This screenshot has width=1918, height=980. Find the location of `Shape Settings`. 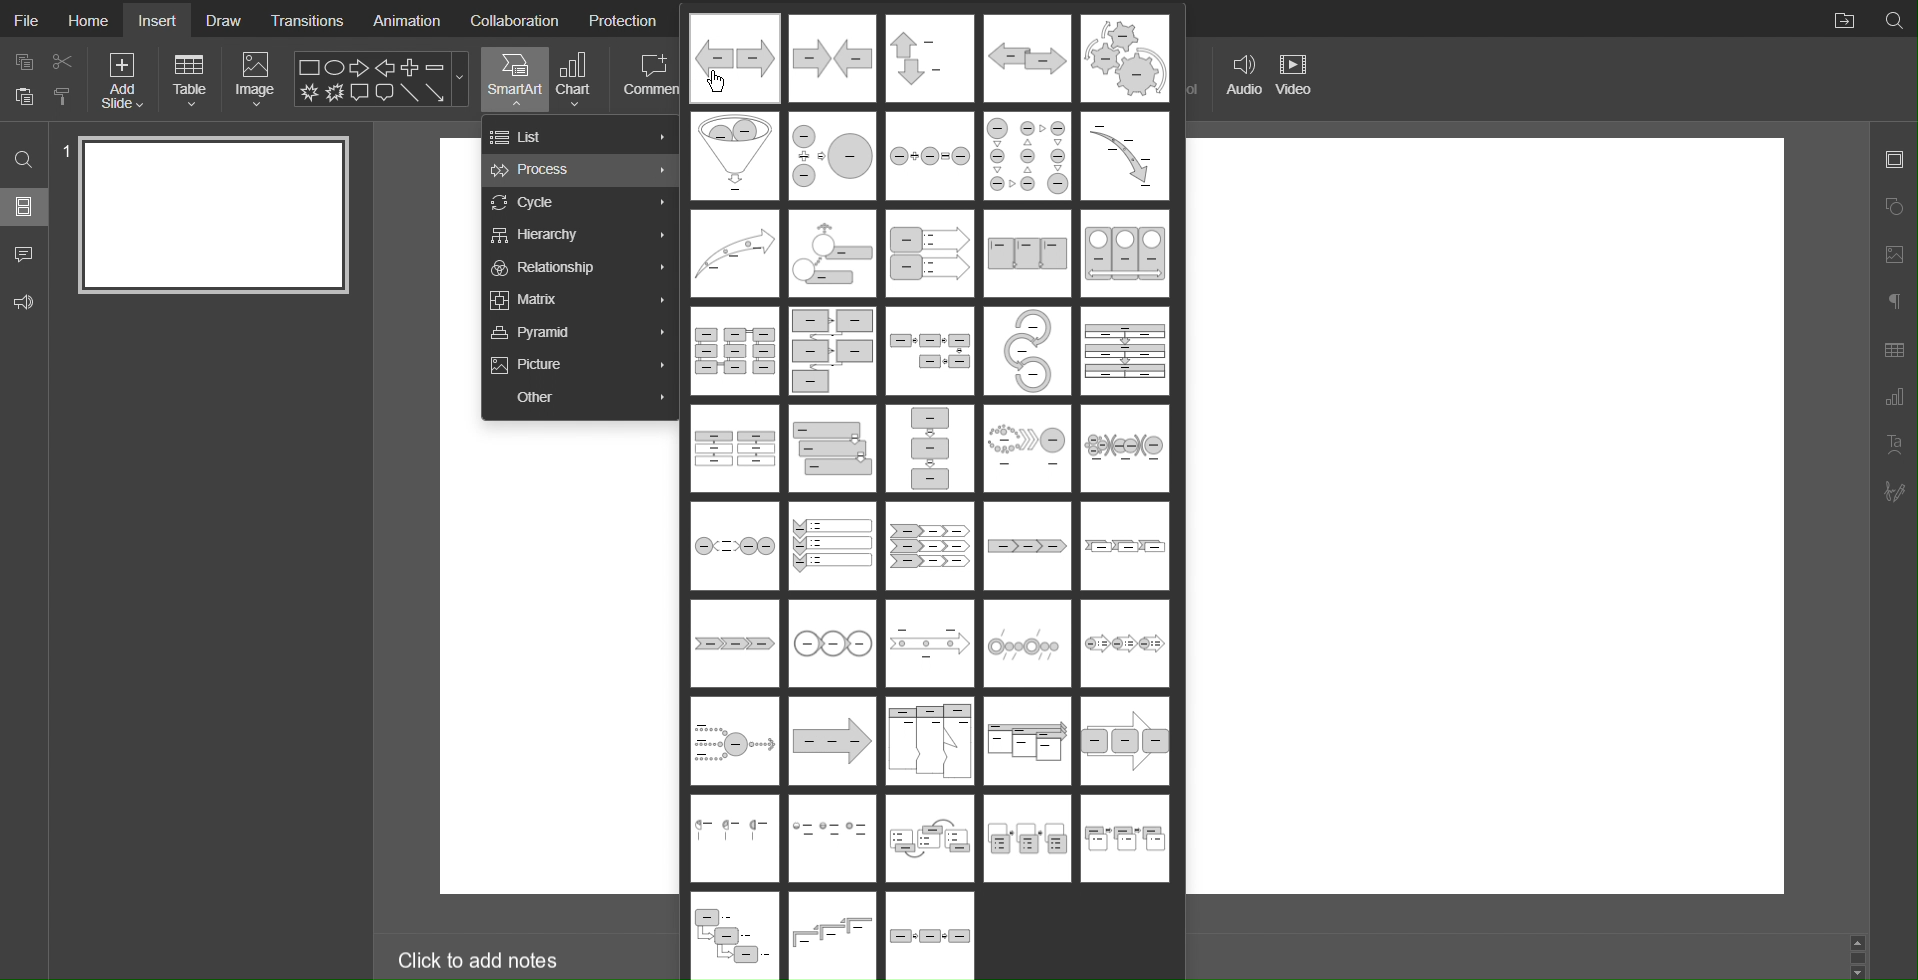

Shape Settings is located at coordinates (1893, 207).